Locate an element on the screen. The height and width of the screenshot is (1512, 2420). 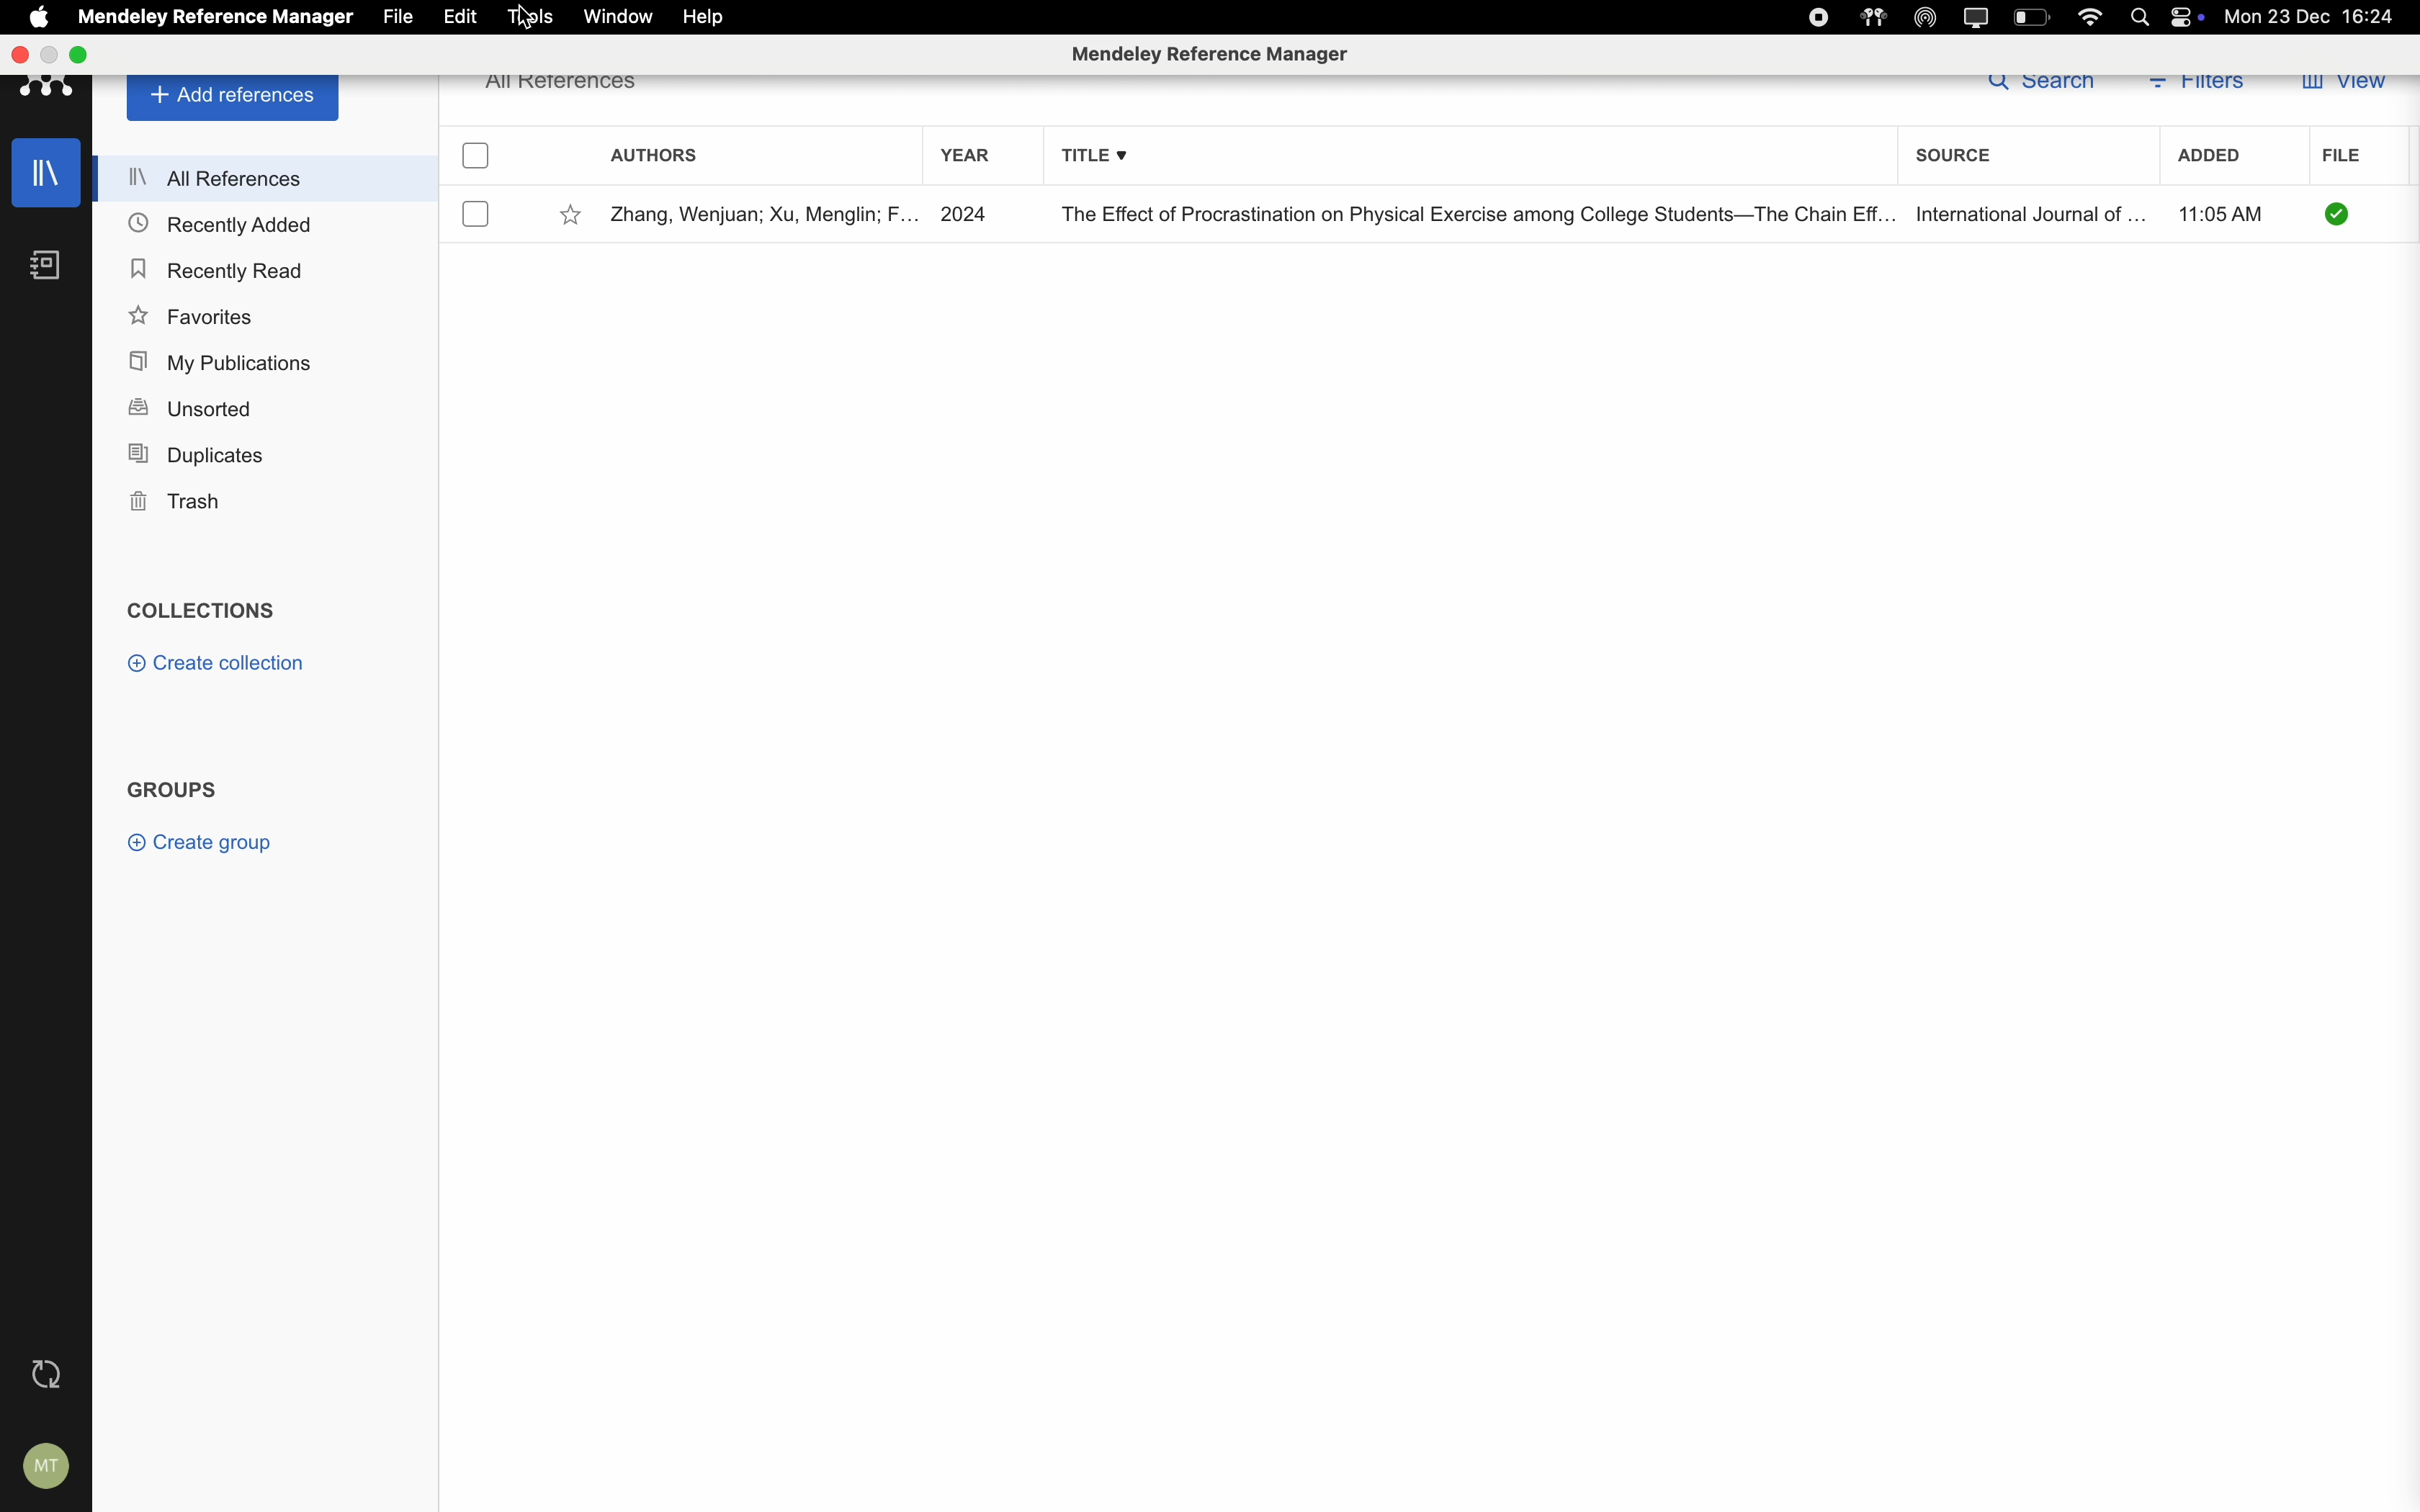
window is located at coordinates (619, 15).